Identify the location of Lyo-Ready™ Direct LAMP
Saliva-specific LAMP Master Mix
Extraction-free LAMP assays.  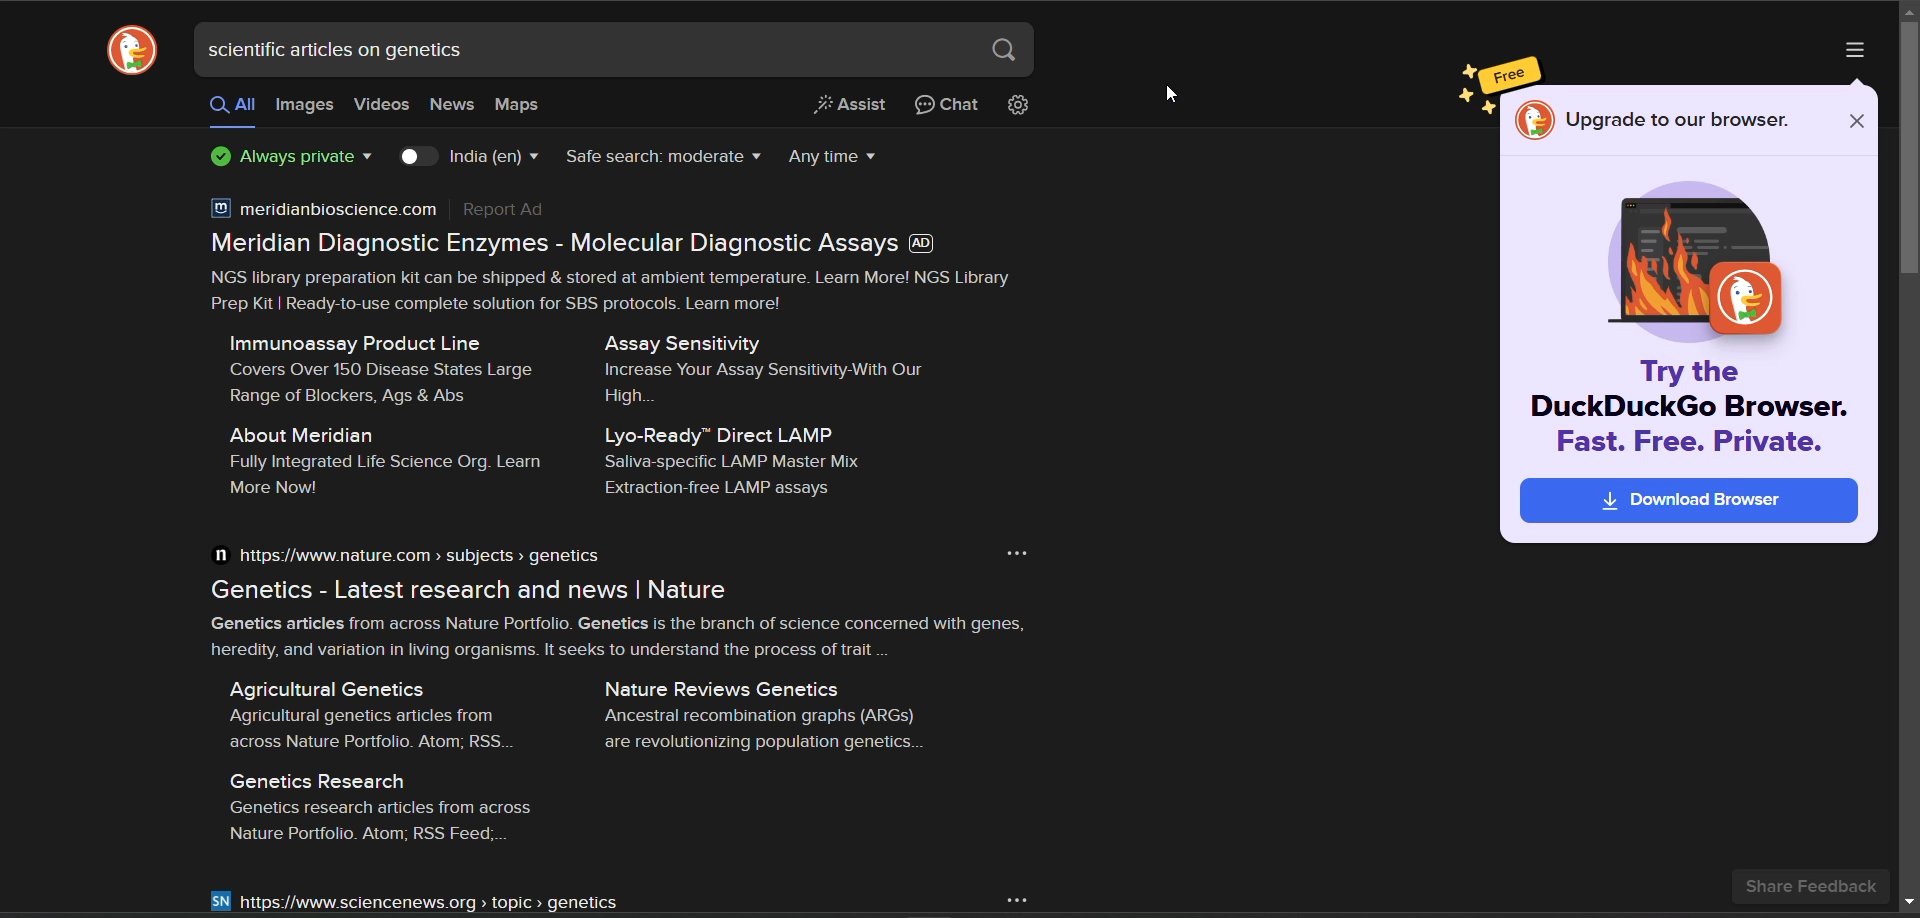
(751, 461).